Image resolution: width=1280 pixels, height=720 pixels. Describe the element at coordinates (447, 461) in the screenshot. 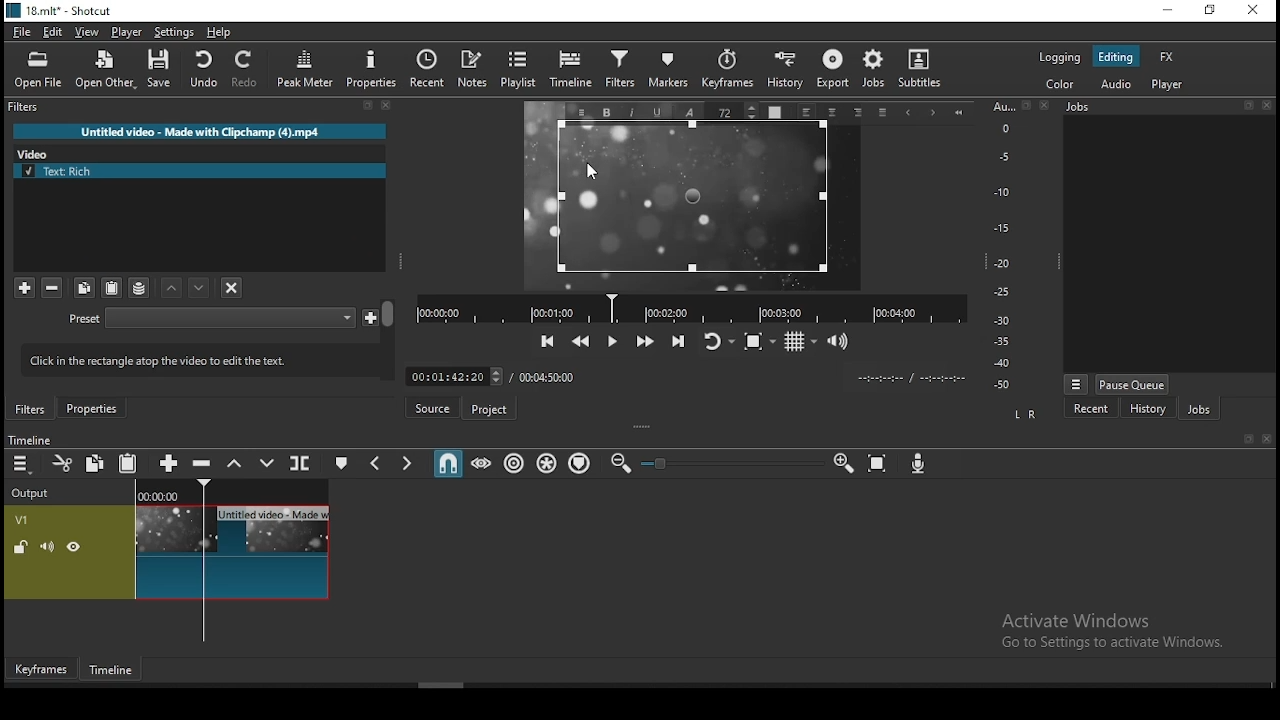

I see `snap` at that location.